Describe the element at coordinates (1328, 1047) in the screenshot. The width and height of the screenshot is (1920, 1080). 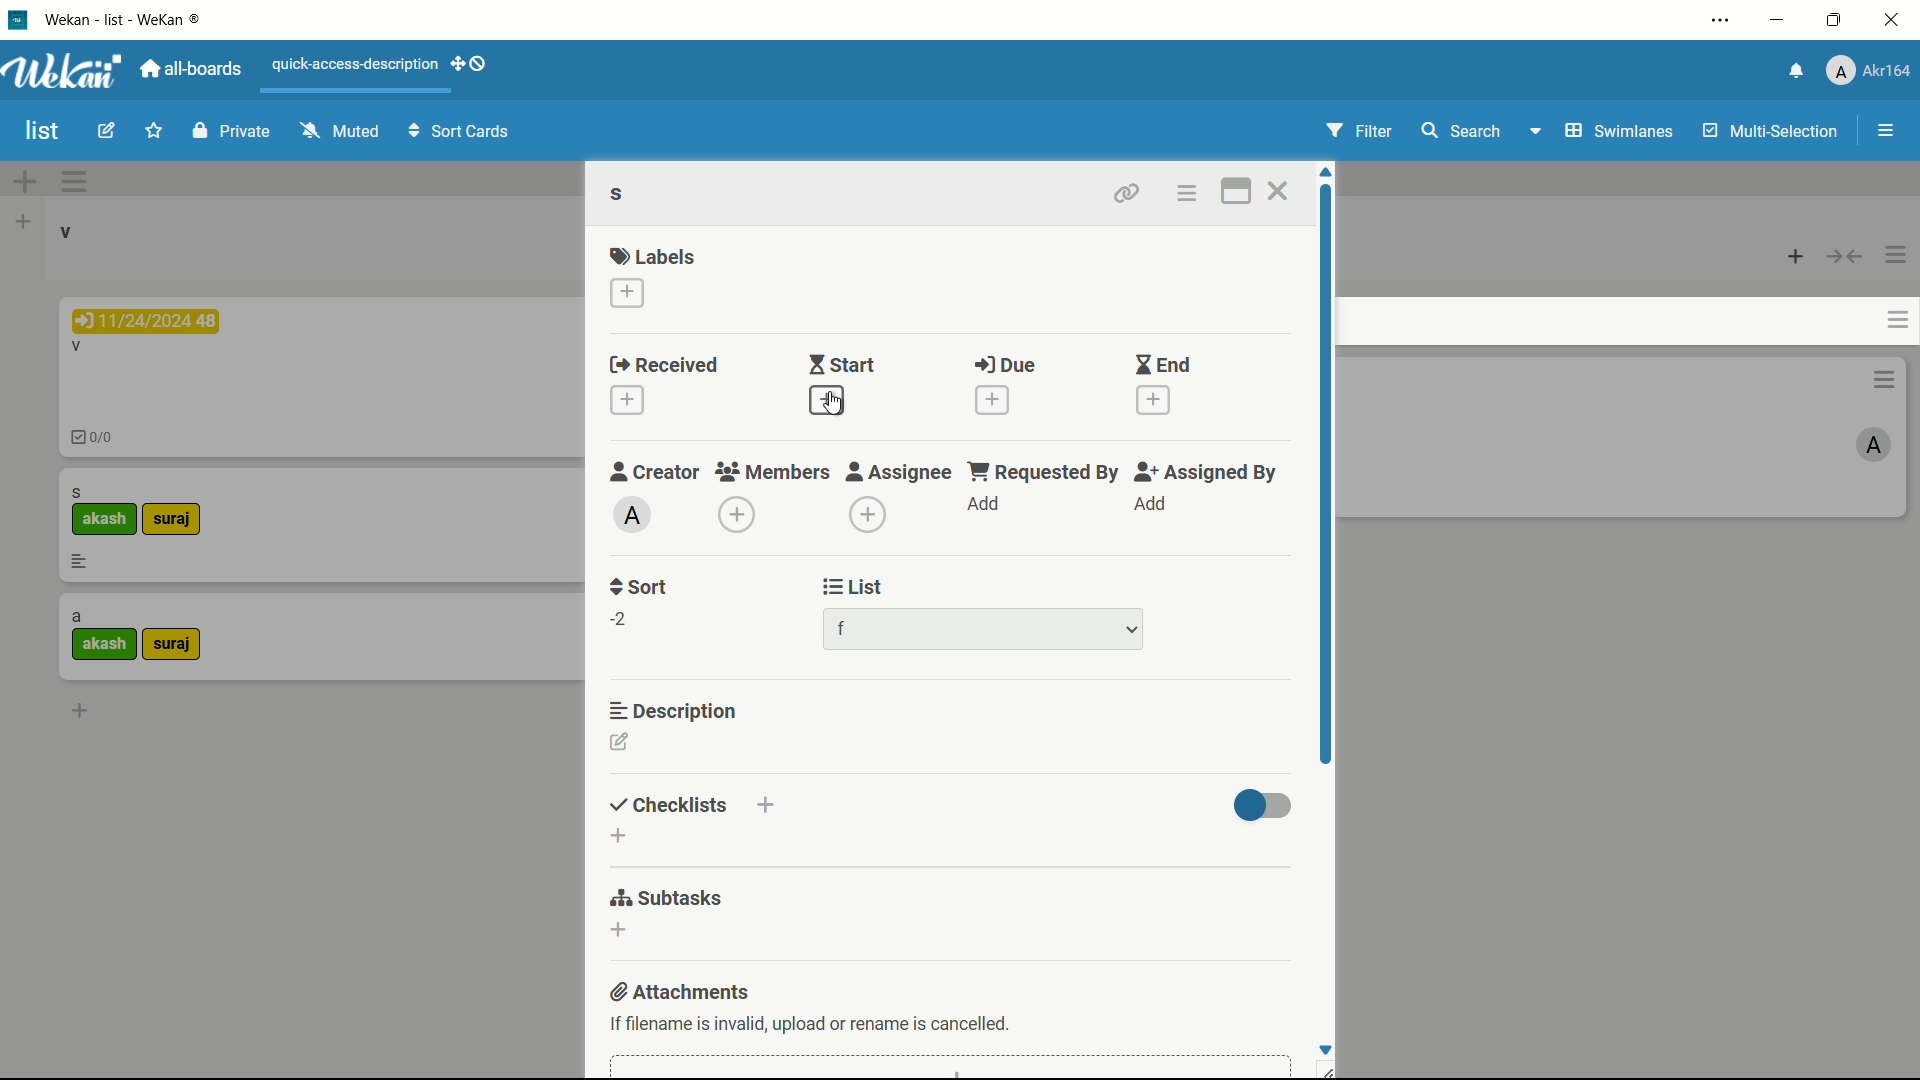
I see `Scroll down` at that location.